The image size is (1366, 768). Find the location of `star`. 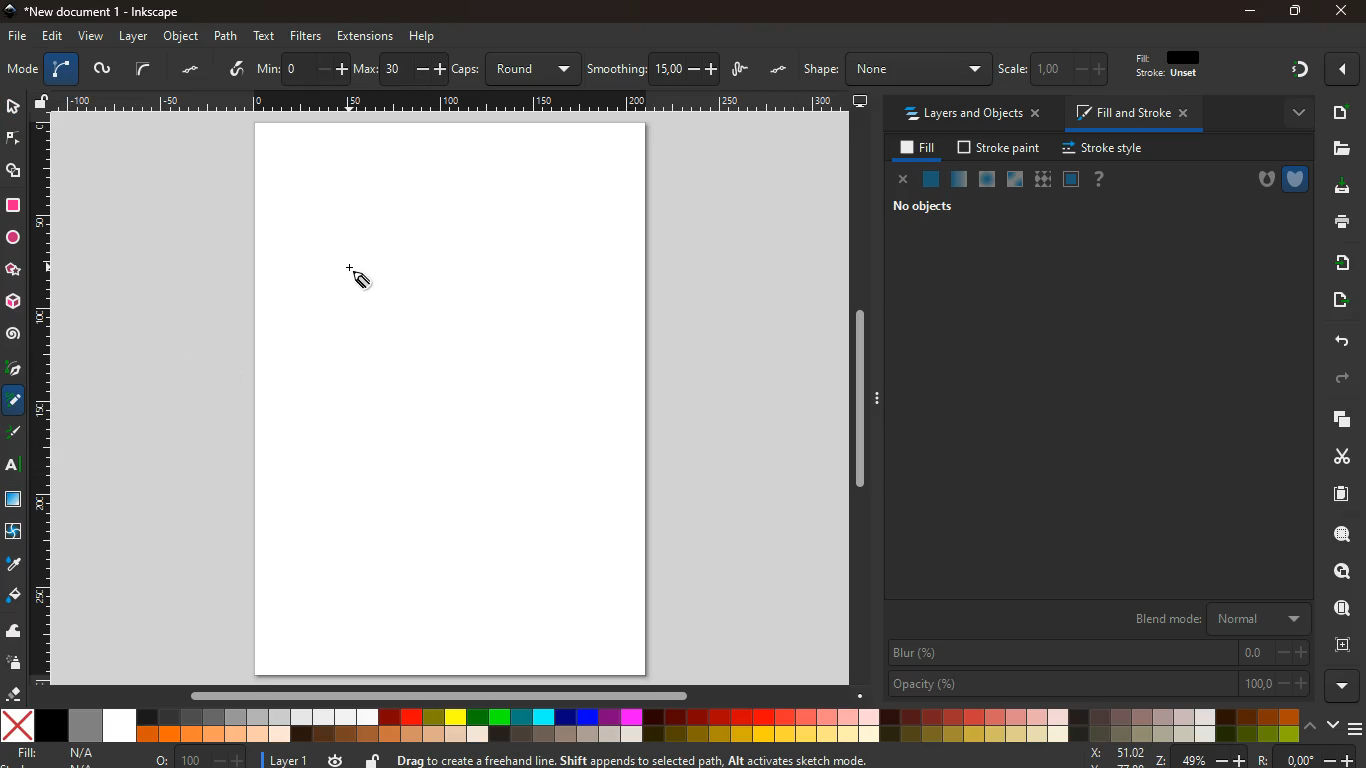

star is located at coordinates (15, 270).